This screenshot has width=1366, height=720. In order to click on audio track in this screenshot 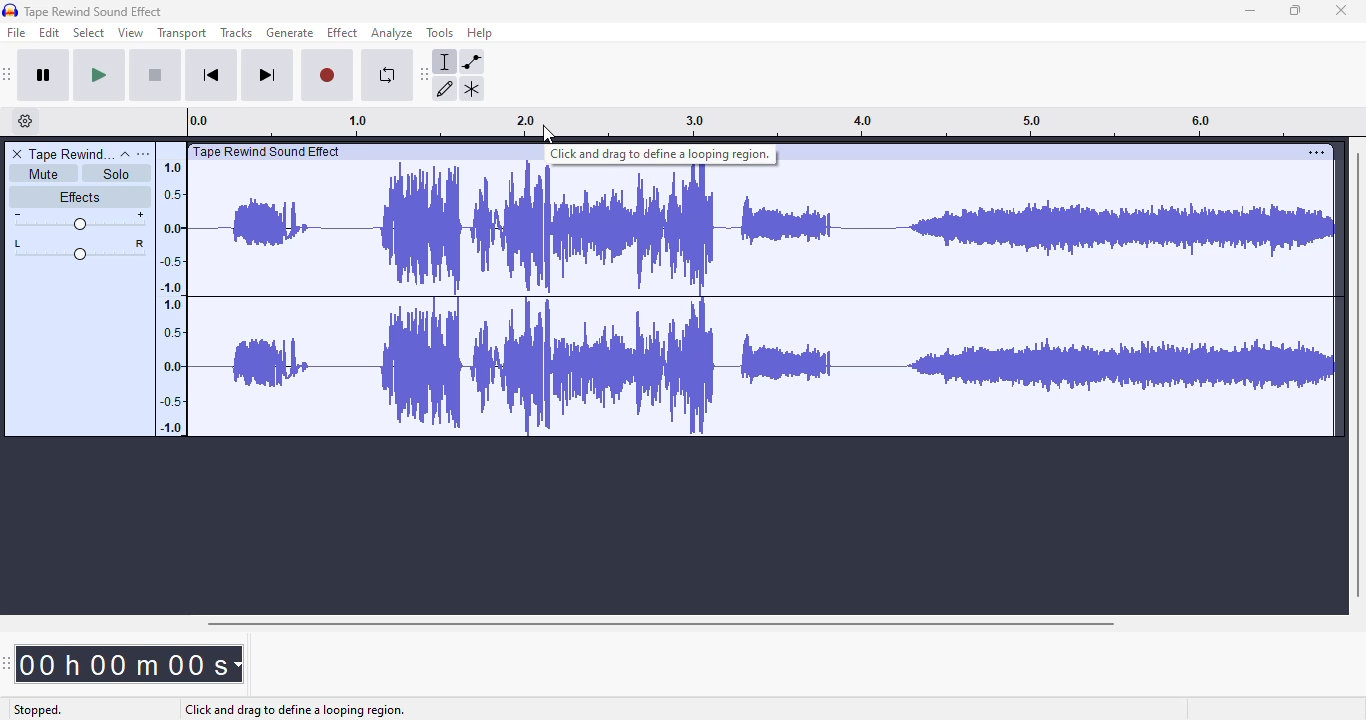, I will do `click(764, 298)`.